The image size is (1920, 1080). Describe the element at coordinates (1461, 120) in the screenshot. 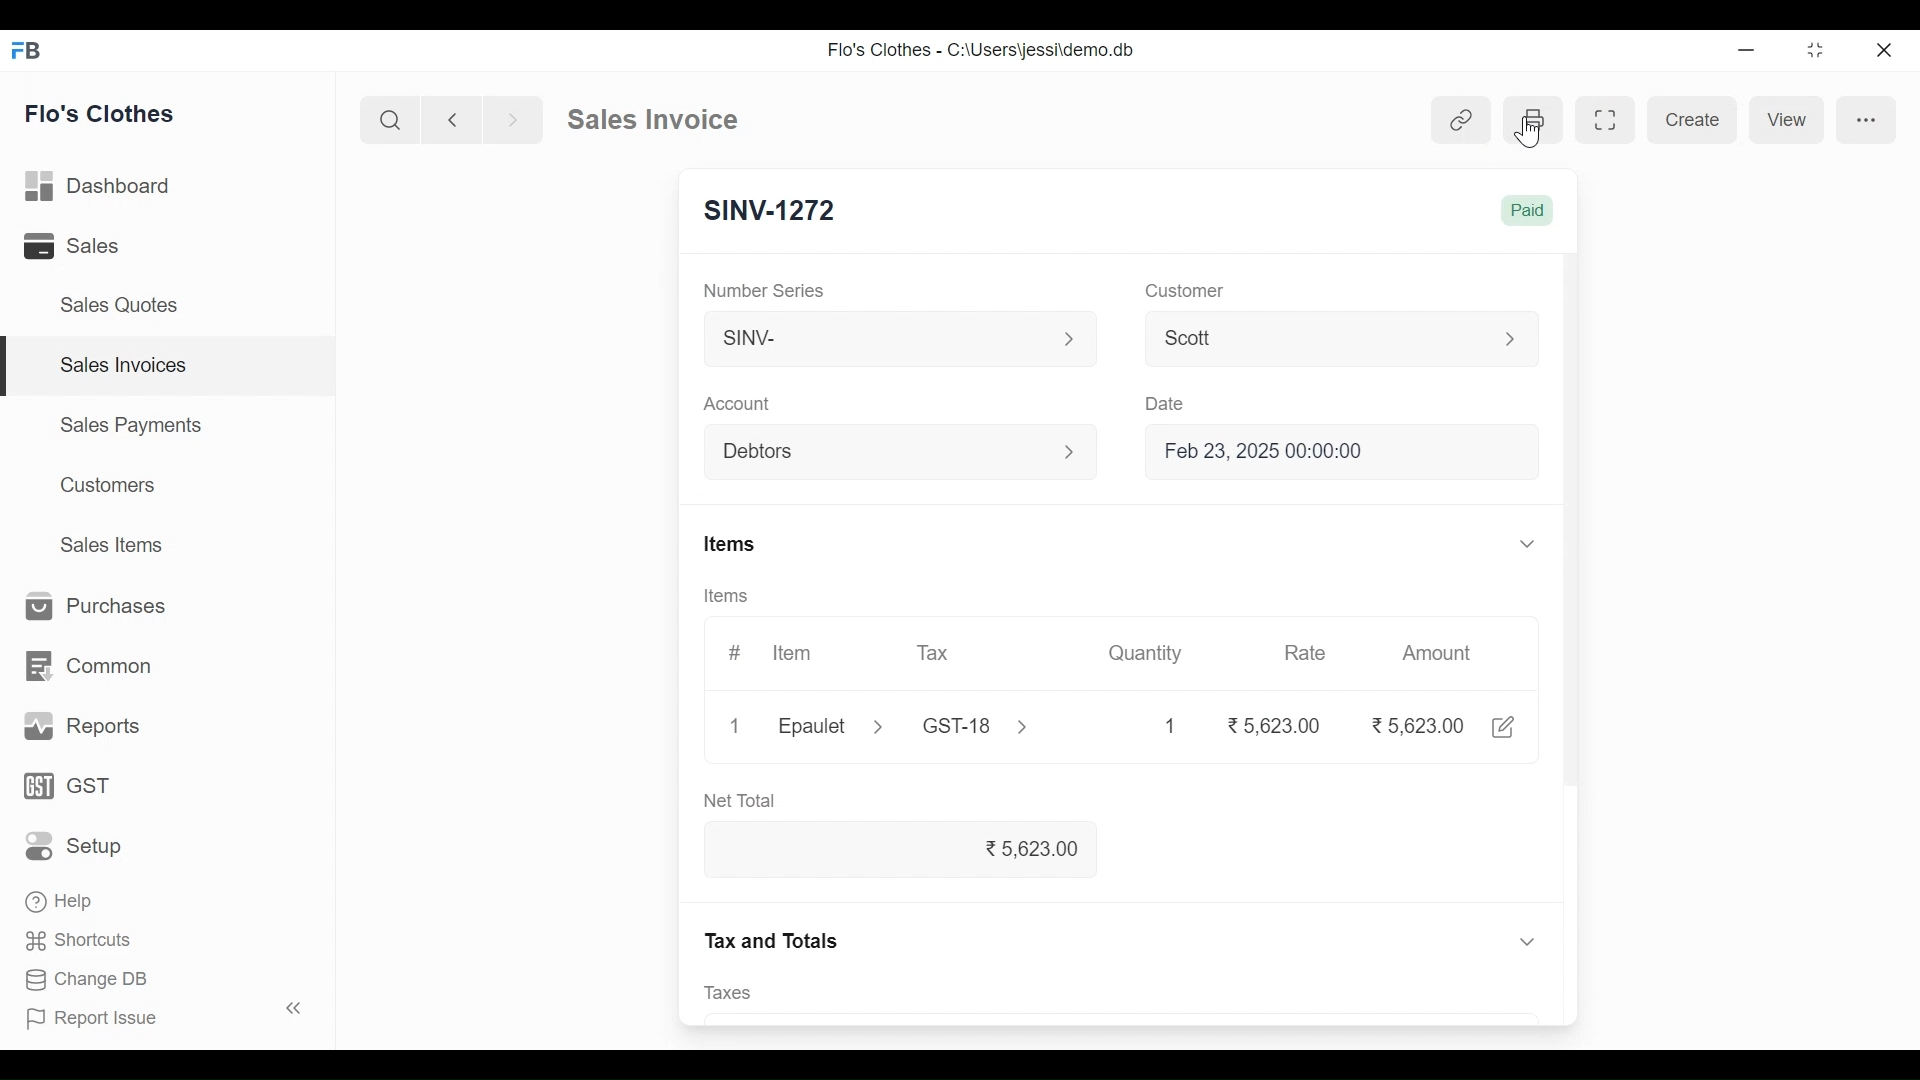

I see `View link entries` at that location.